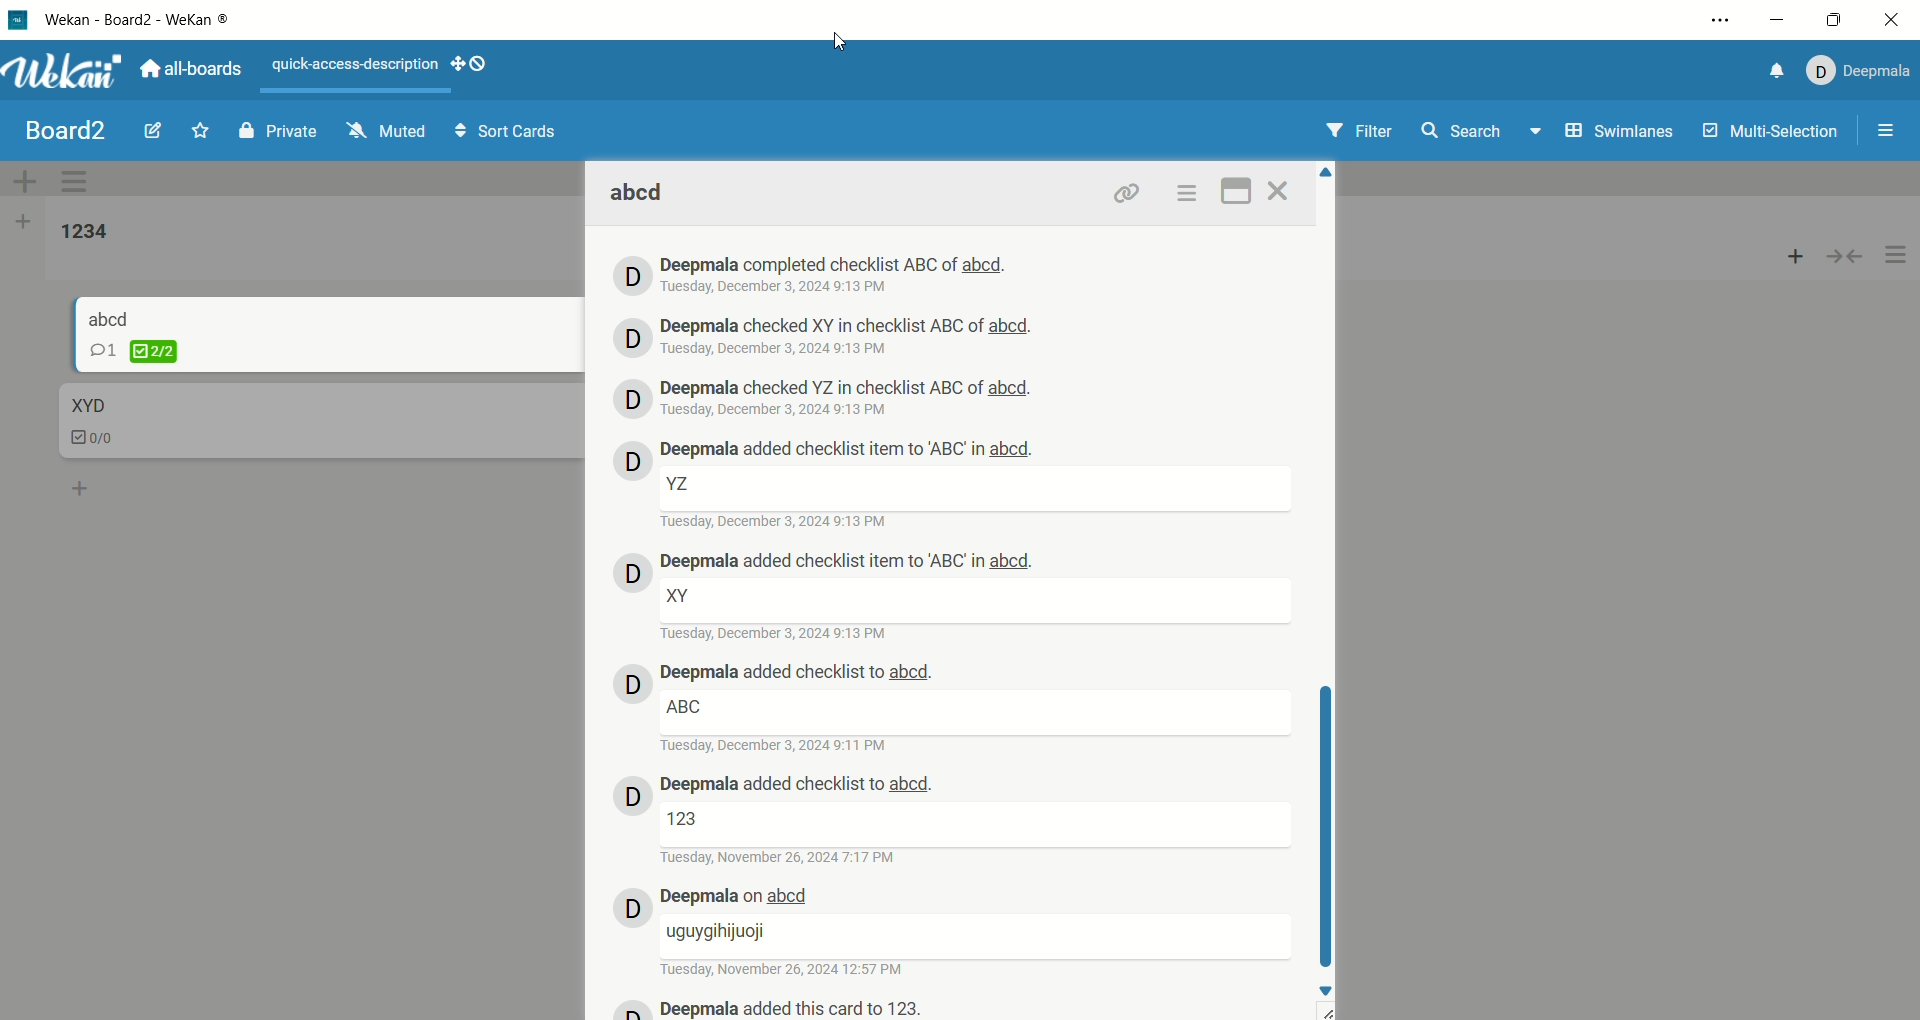 This screenshot has height=1020, width=1920. Describe the element at coordinates (25, 181) in the screenshot. I see `add swimlane` at that location.